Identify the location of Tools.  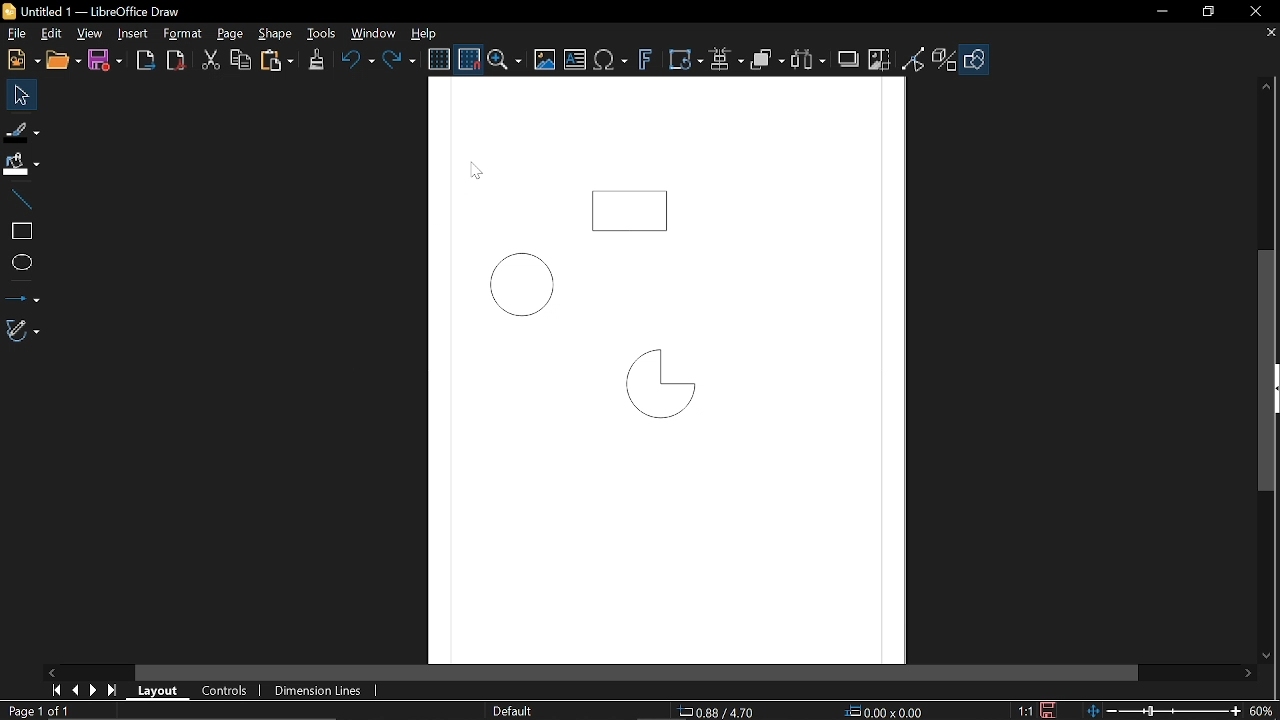
(322, 34).